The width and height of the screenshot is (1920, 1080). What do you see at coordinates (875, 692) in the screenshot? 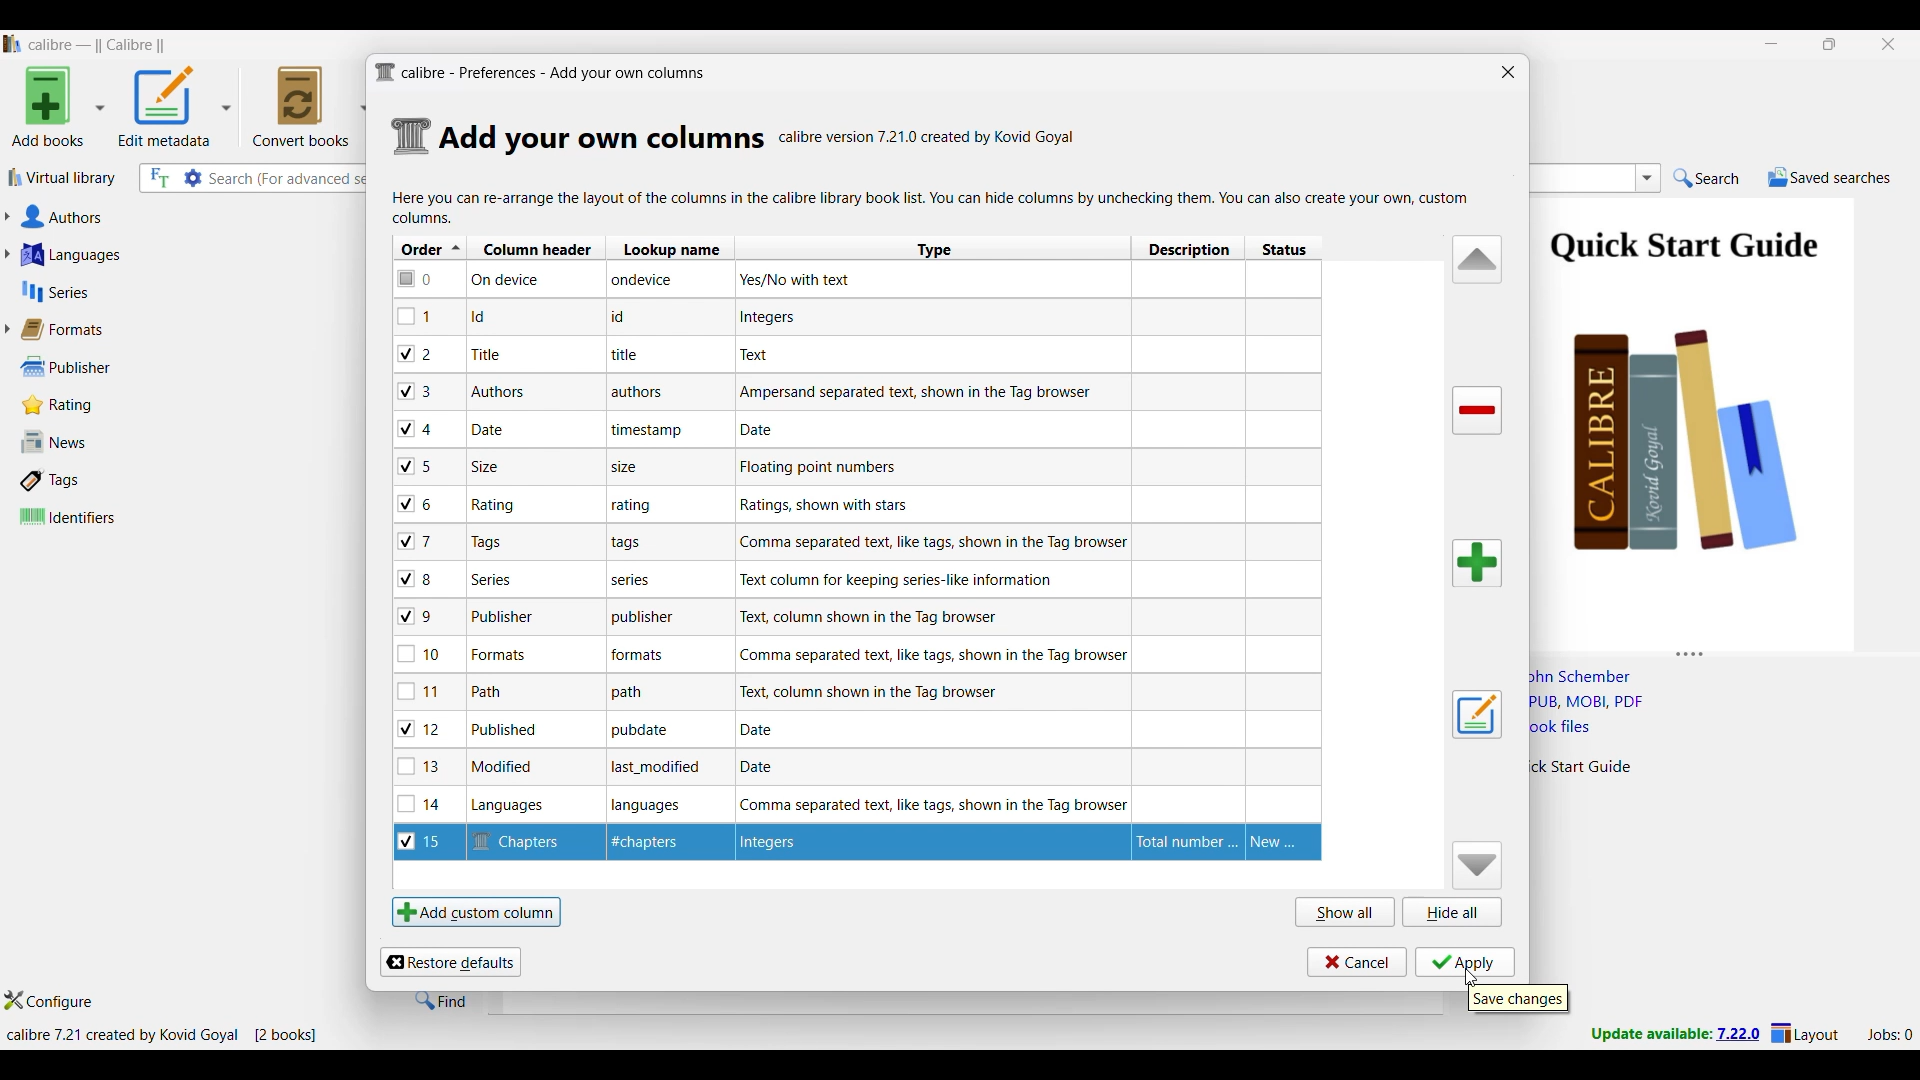
I see `Explanation` at bounding box center [875, 692].